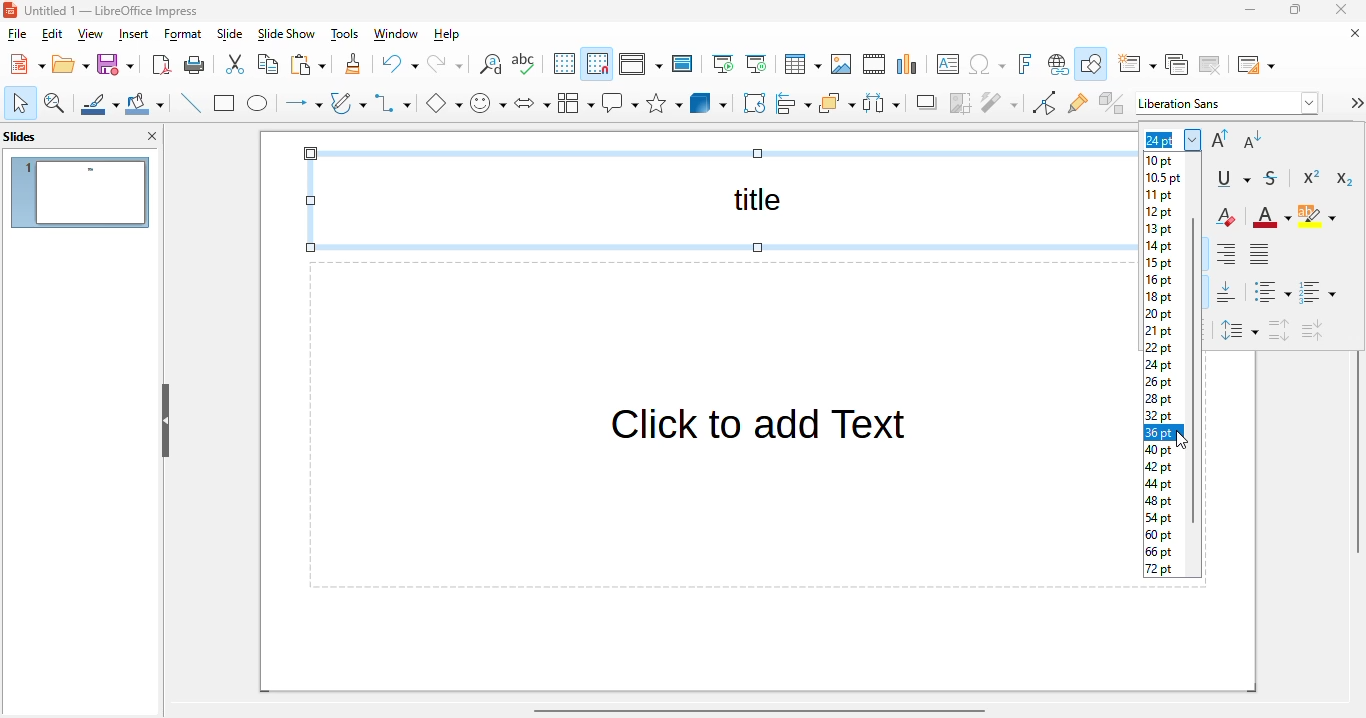 The height and width of the screenshot is (718, 1366). I want to click on decrease font size, so click(1252, 139).